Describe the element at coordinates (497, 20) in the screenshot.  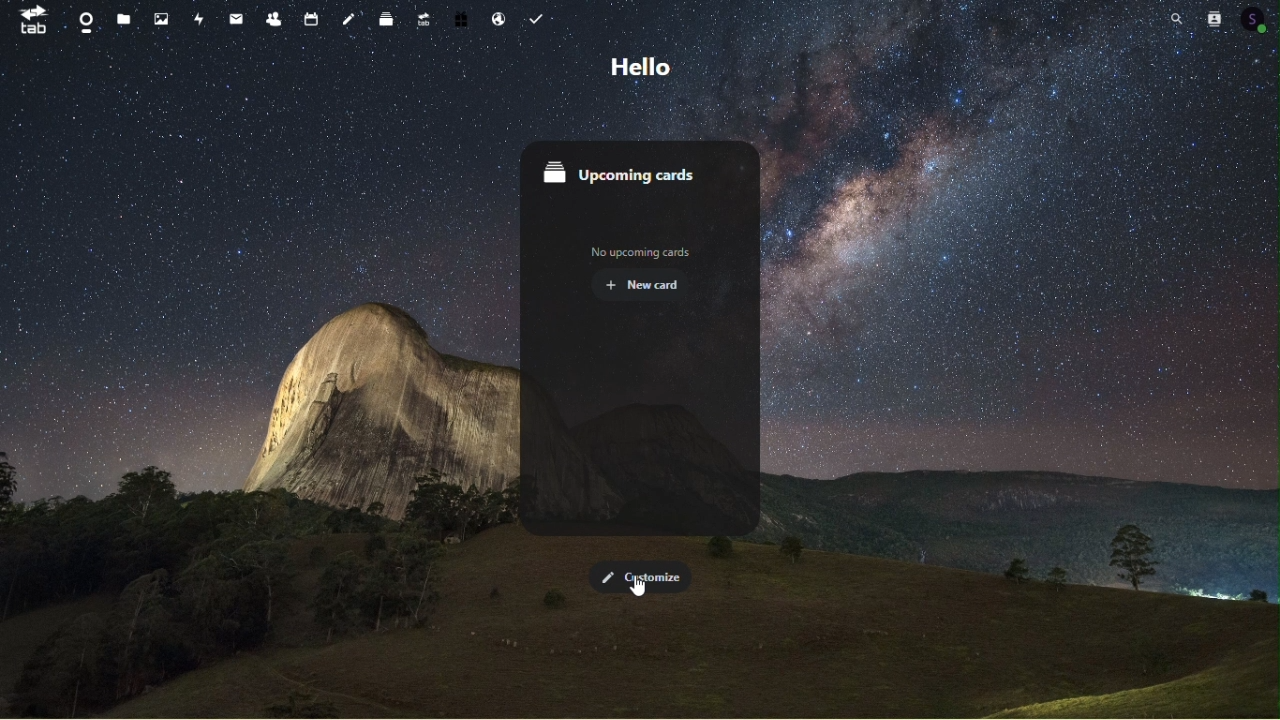
I see `Email hosting` at that location.